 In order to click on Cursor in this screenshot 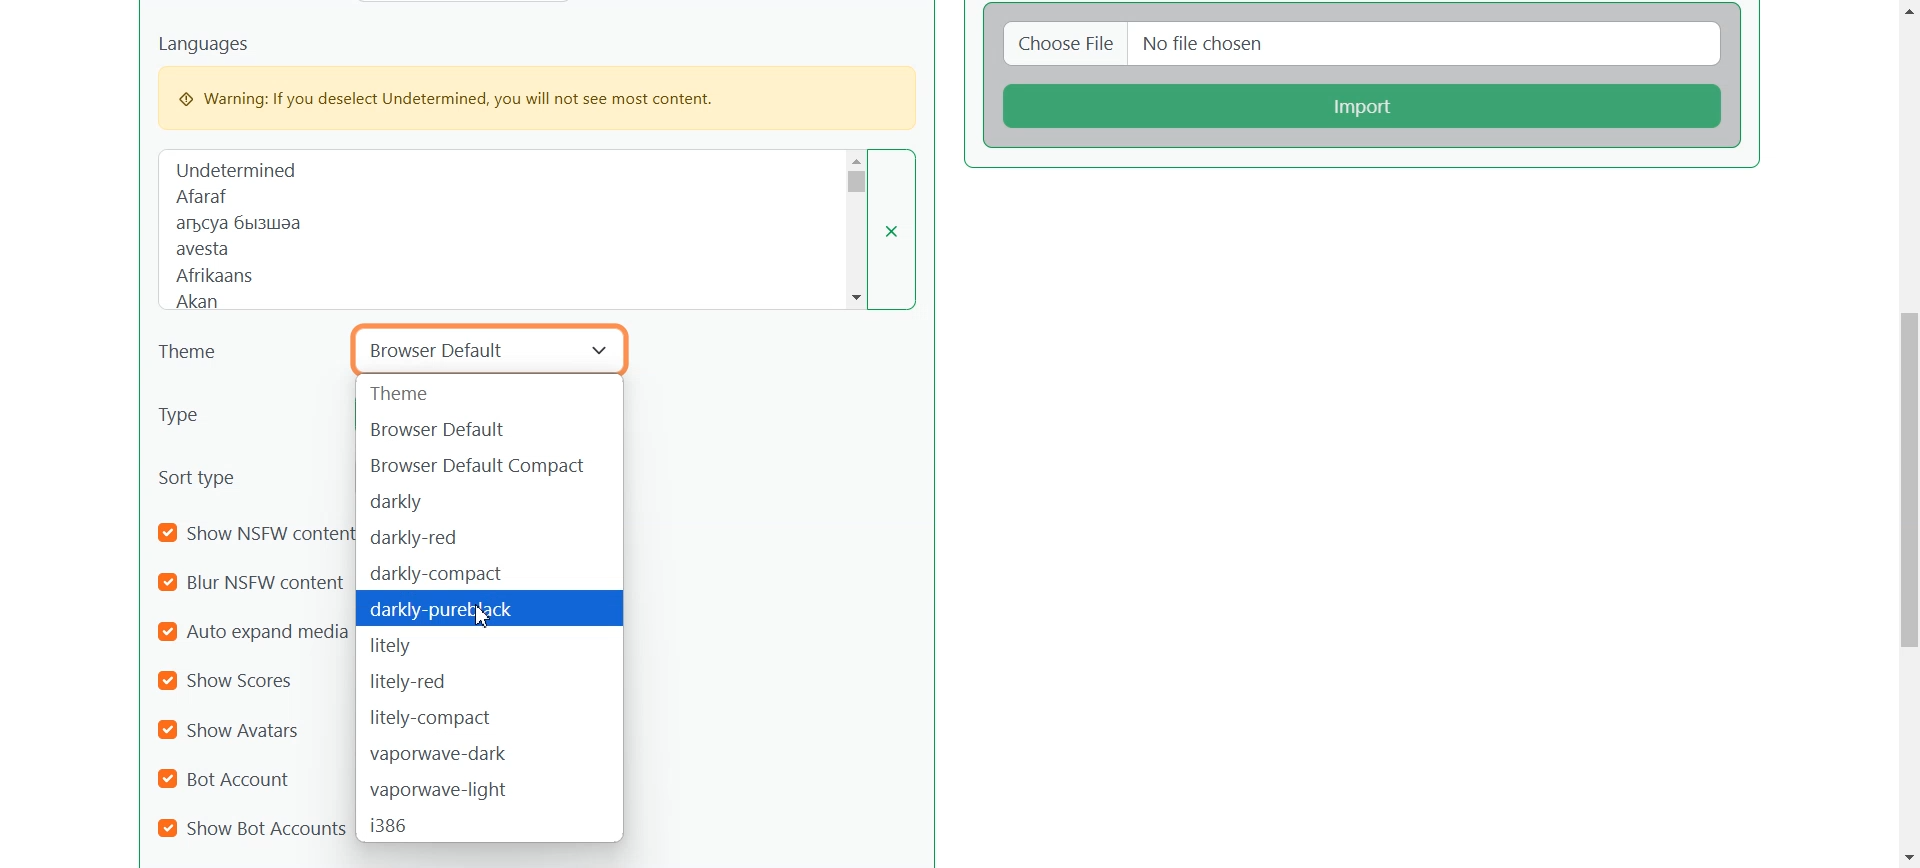, I will do `click(485, 616)`.